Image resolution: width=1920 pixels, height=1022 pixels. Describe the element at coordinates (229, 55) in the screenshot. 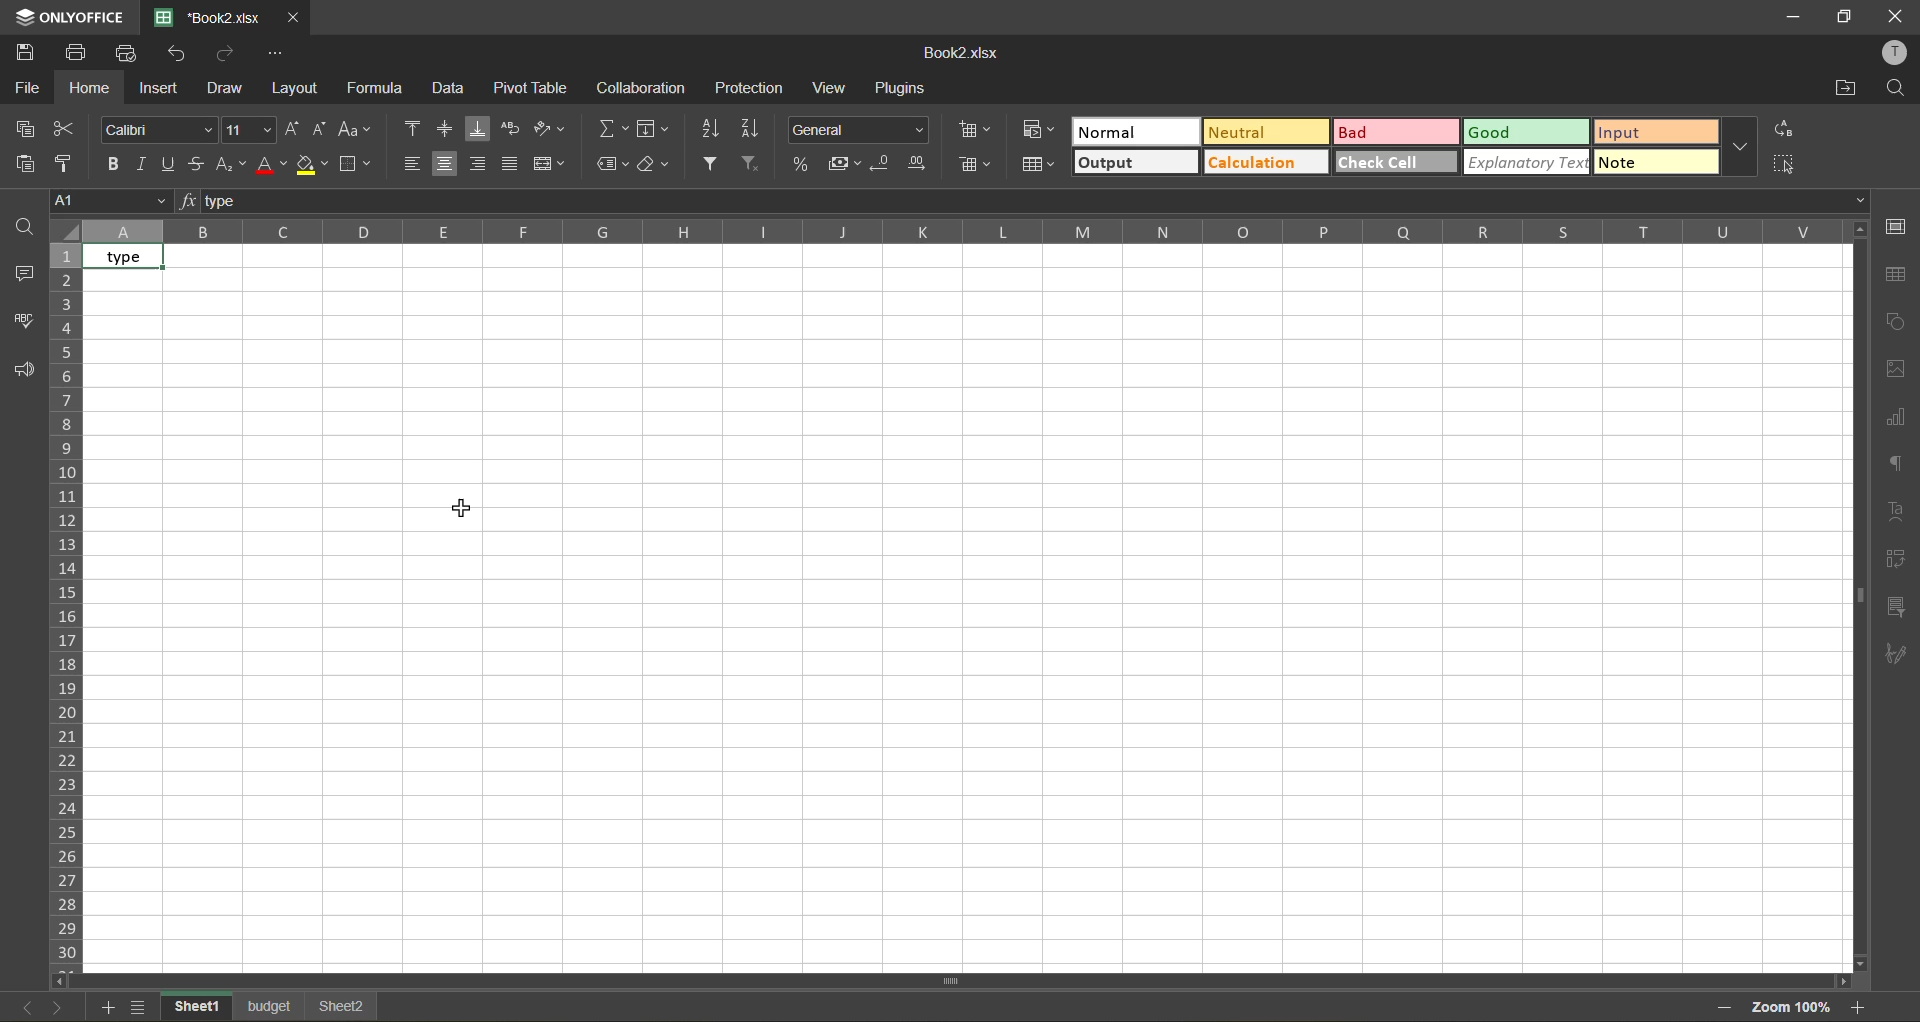

I see `redo` at that location.